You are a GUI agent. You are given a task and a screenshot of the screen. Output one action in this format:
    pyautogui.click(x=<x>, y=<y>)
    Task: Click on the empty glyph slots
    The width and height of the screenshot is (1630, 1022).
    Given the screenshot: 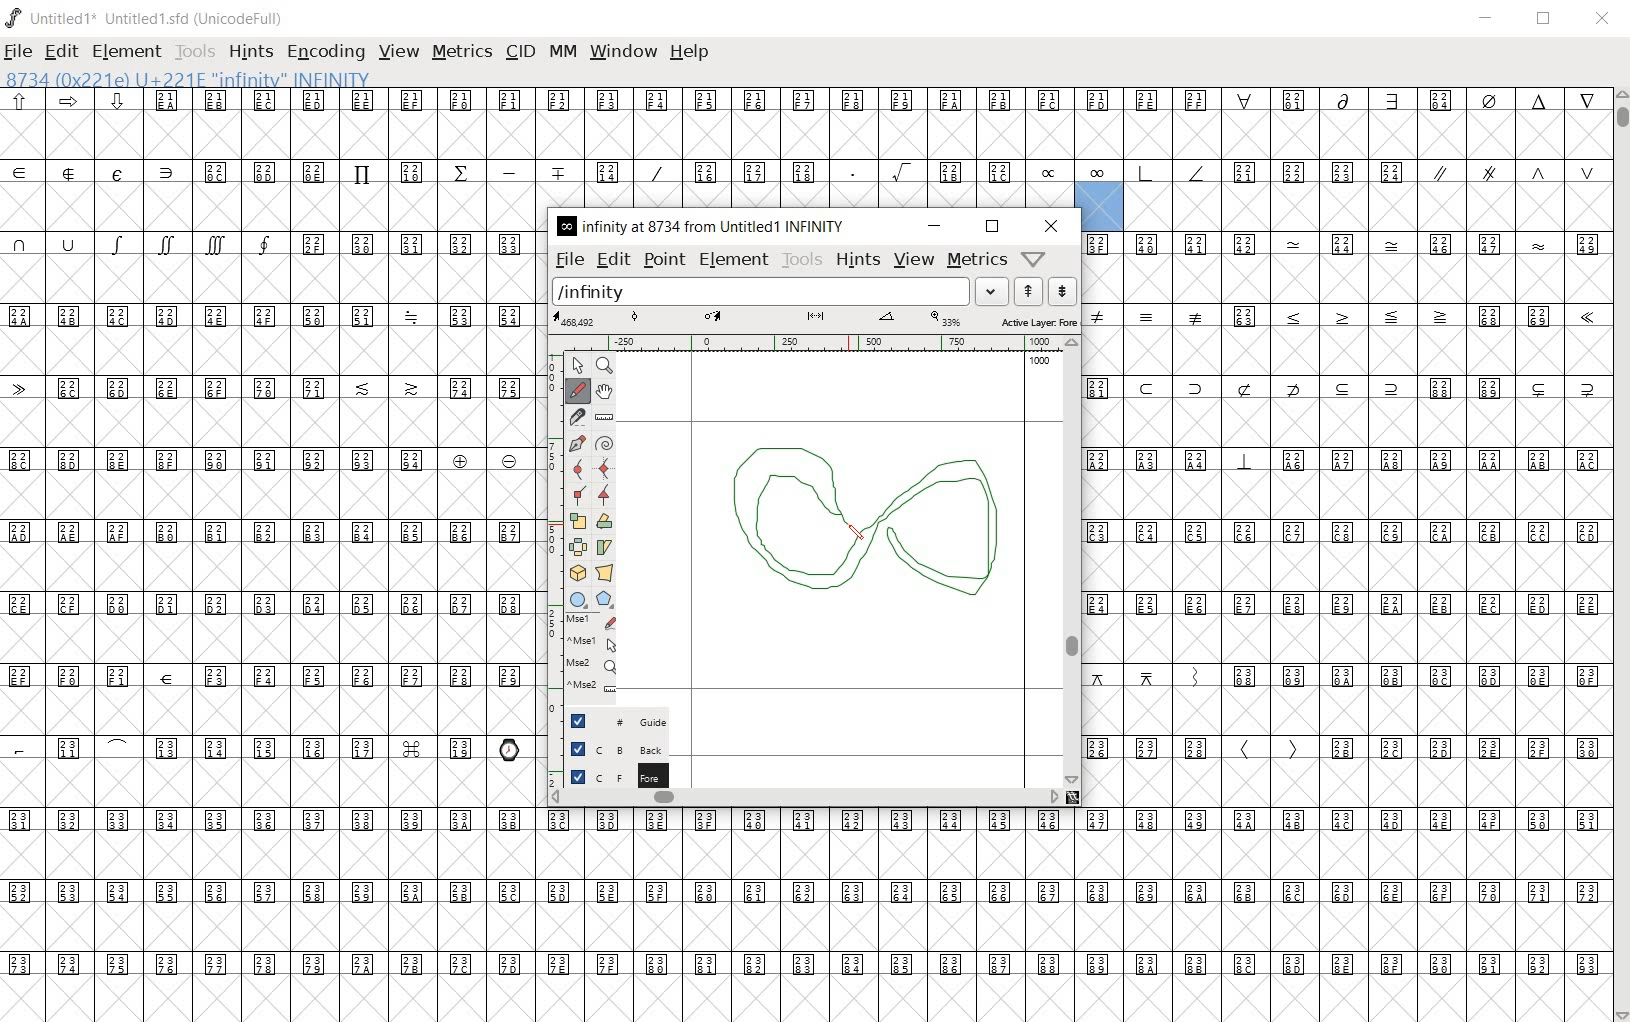 What is the action you would take?
    pyautogui.click(x=272, y=496)
    